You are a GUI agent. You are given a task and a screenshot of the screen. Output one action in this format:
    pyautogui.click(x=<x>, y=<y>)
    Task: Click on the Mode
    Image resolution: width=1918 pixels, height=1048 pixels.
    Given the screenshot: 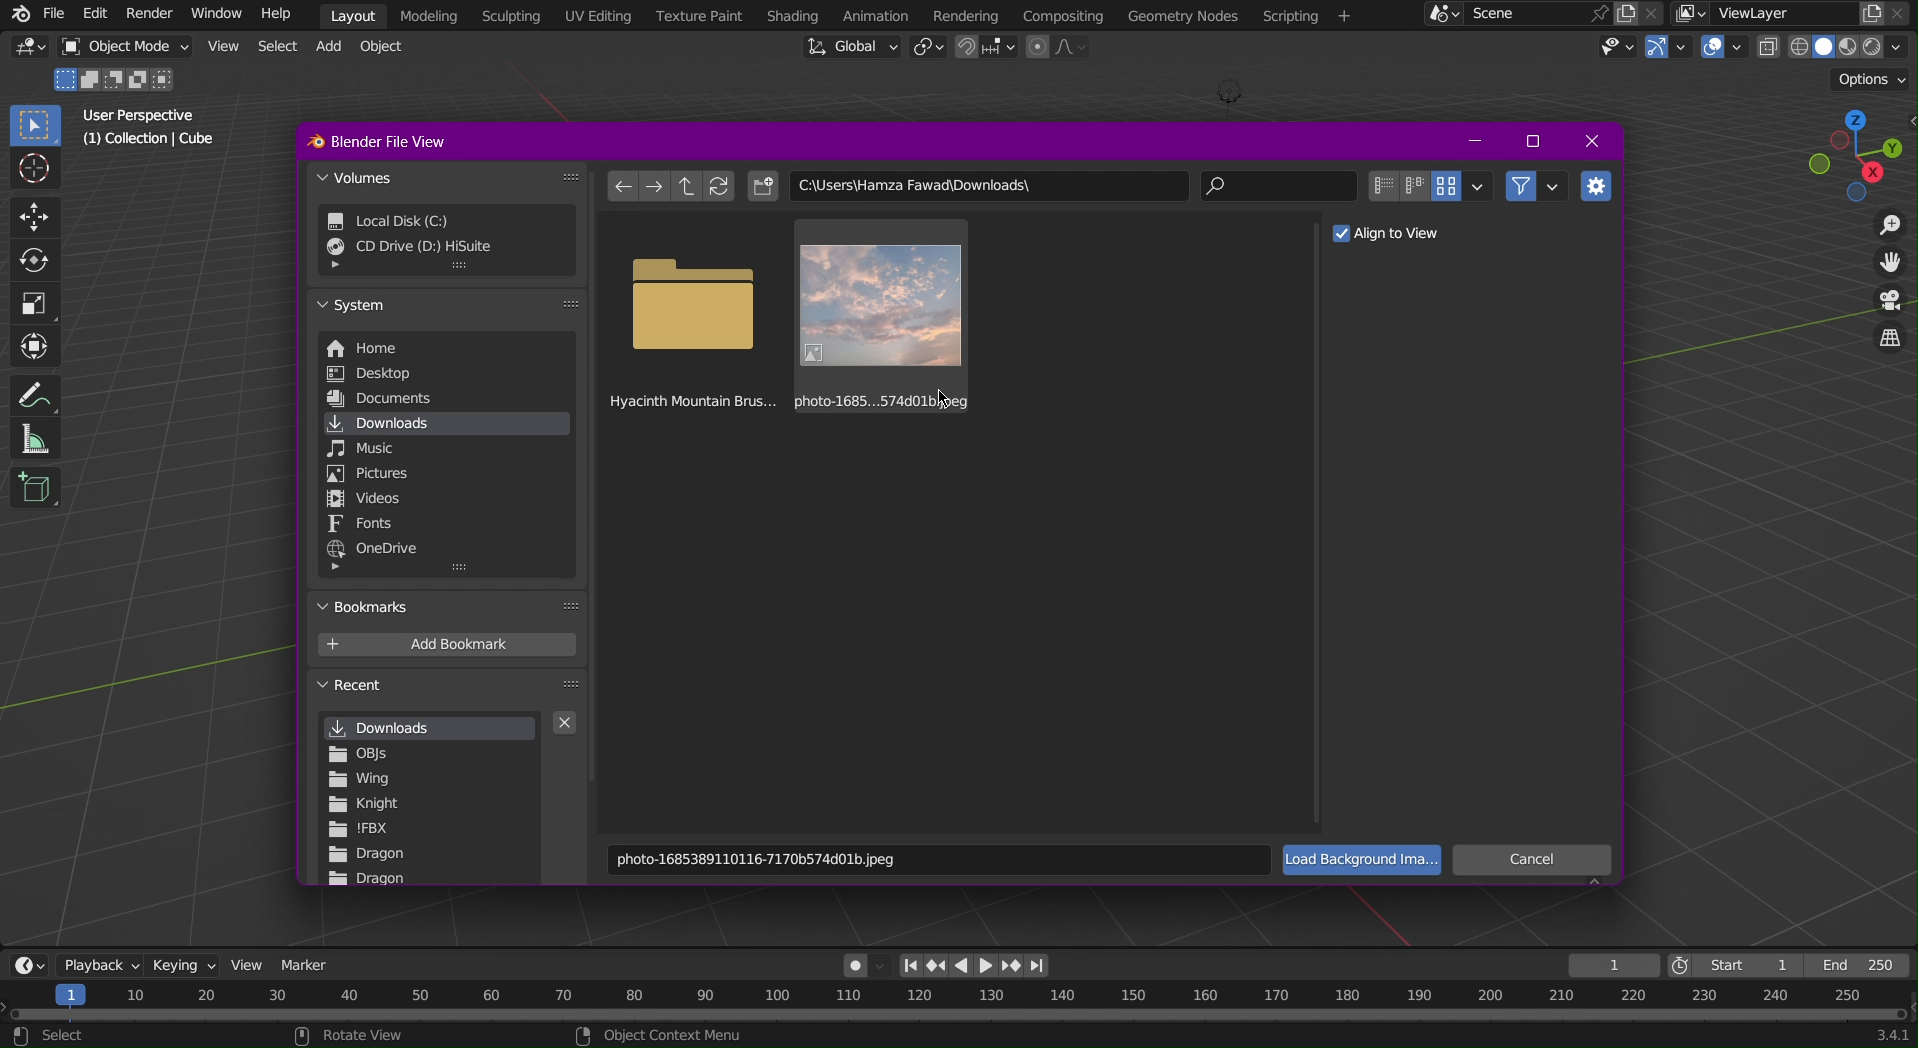 What is the action you would take?
    pyautogui.click(x=117, y=80)
    